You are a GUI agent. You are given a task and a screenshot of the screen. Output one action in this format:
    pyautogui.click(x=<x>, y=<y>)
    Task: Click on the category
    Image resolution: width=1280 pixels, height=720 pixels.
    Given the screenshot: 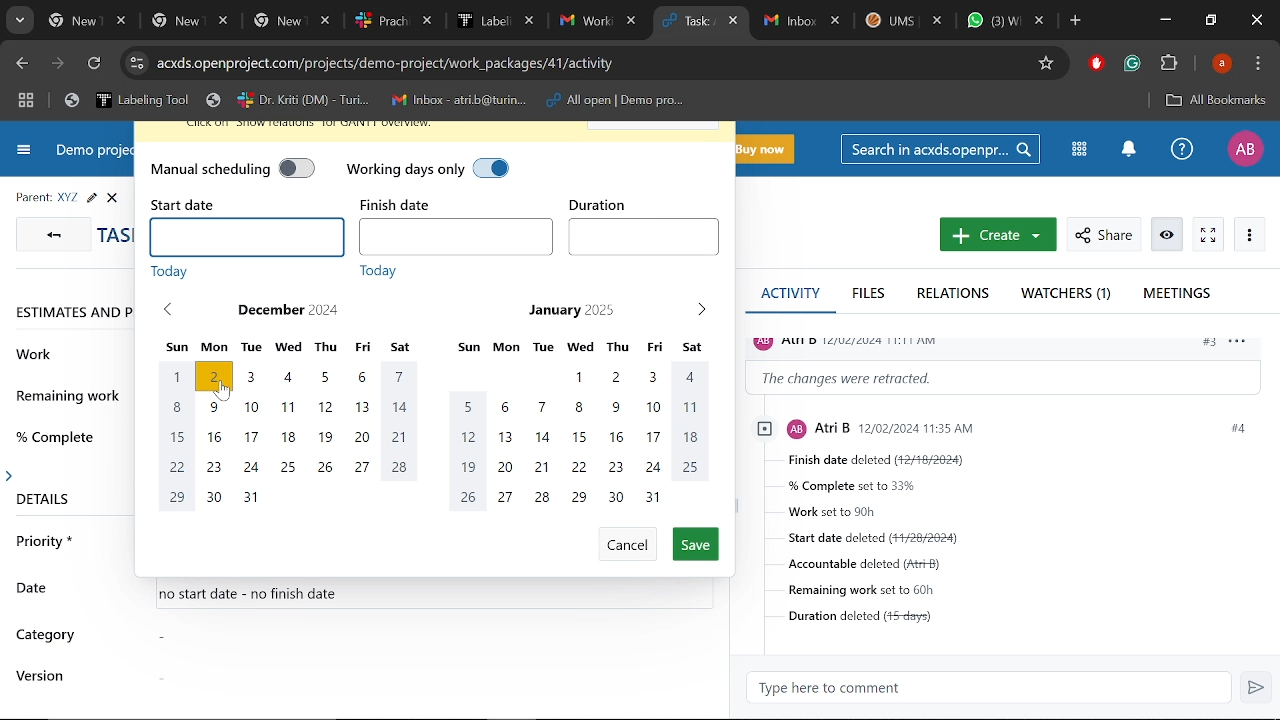 What is the action you would take?
    pyautogui.click(x=47, y=636)
    